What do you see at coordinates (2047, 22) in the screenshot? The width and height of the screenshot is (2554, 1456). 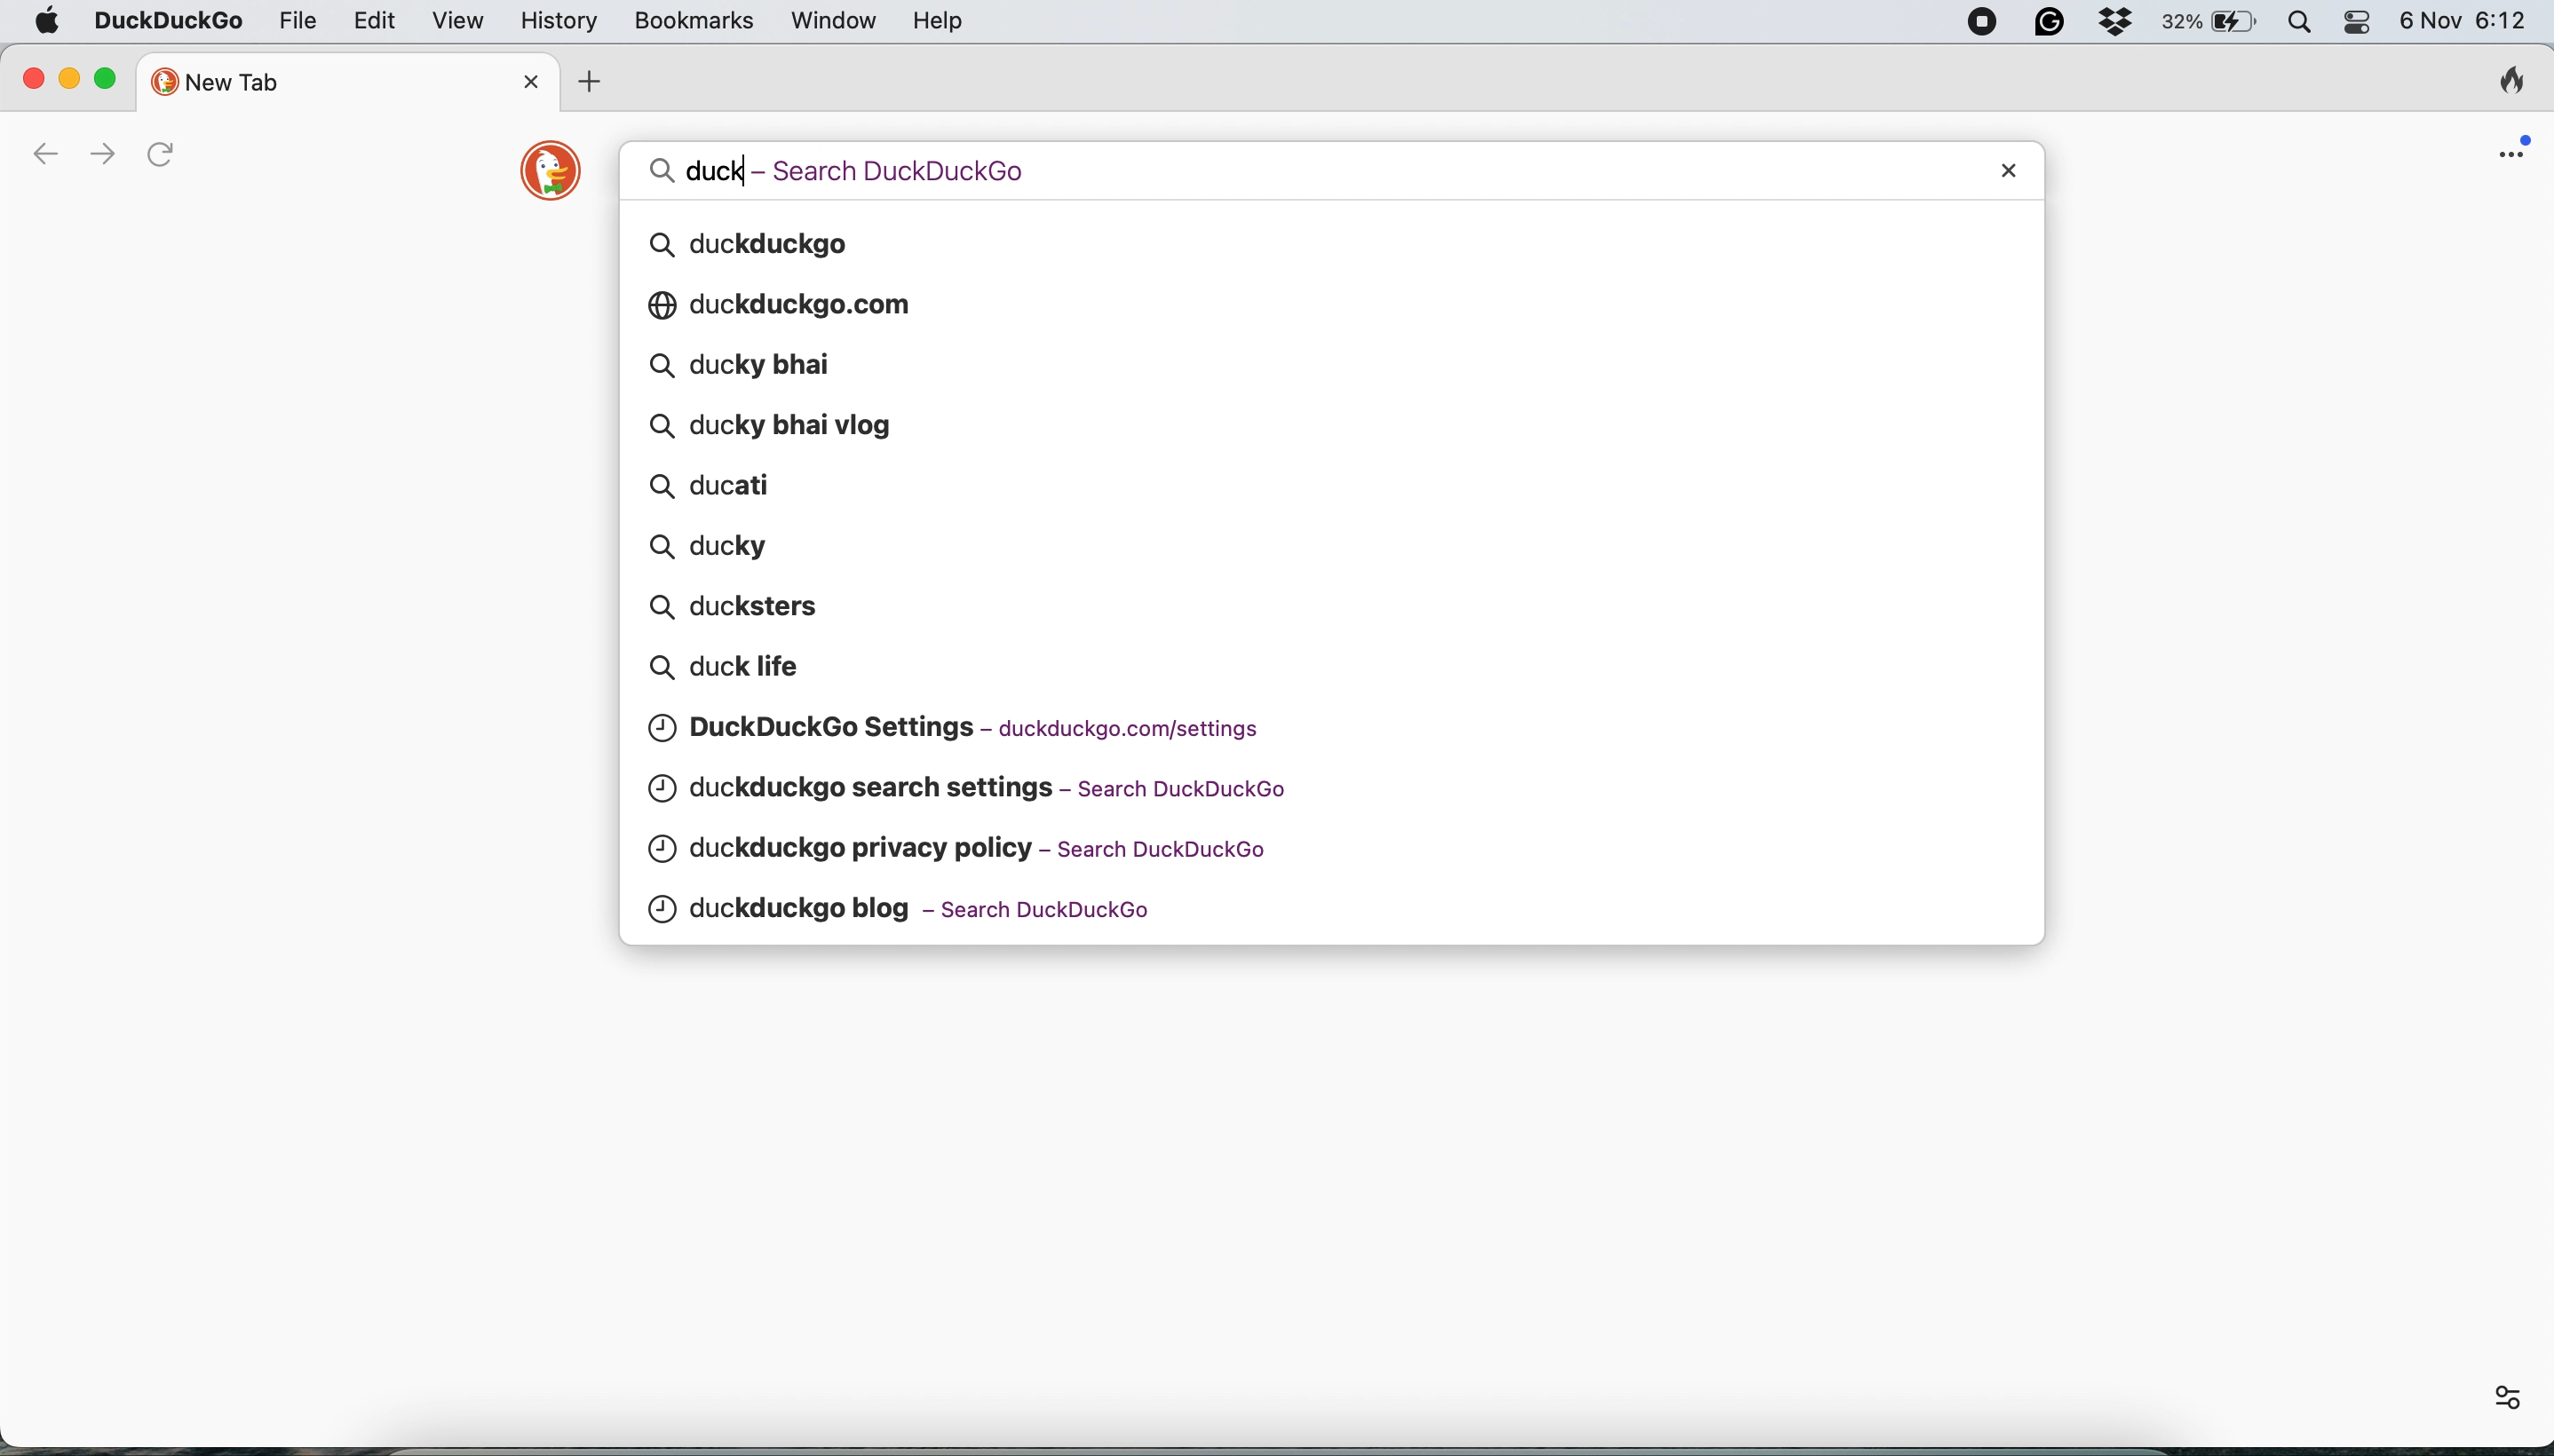 I see `grammarly` at bounding box center [2047, 22].